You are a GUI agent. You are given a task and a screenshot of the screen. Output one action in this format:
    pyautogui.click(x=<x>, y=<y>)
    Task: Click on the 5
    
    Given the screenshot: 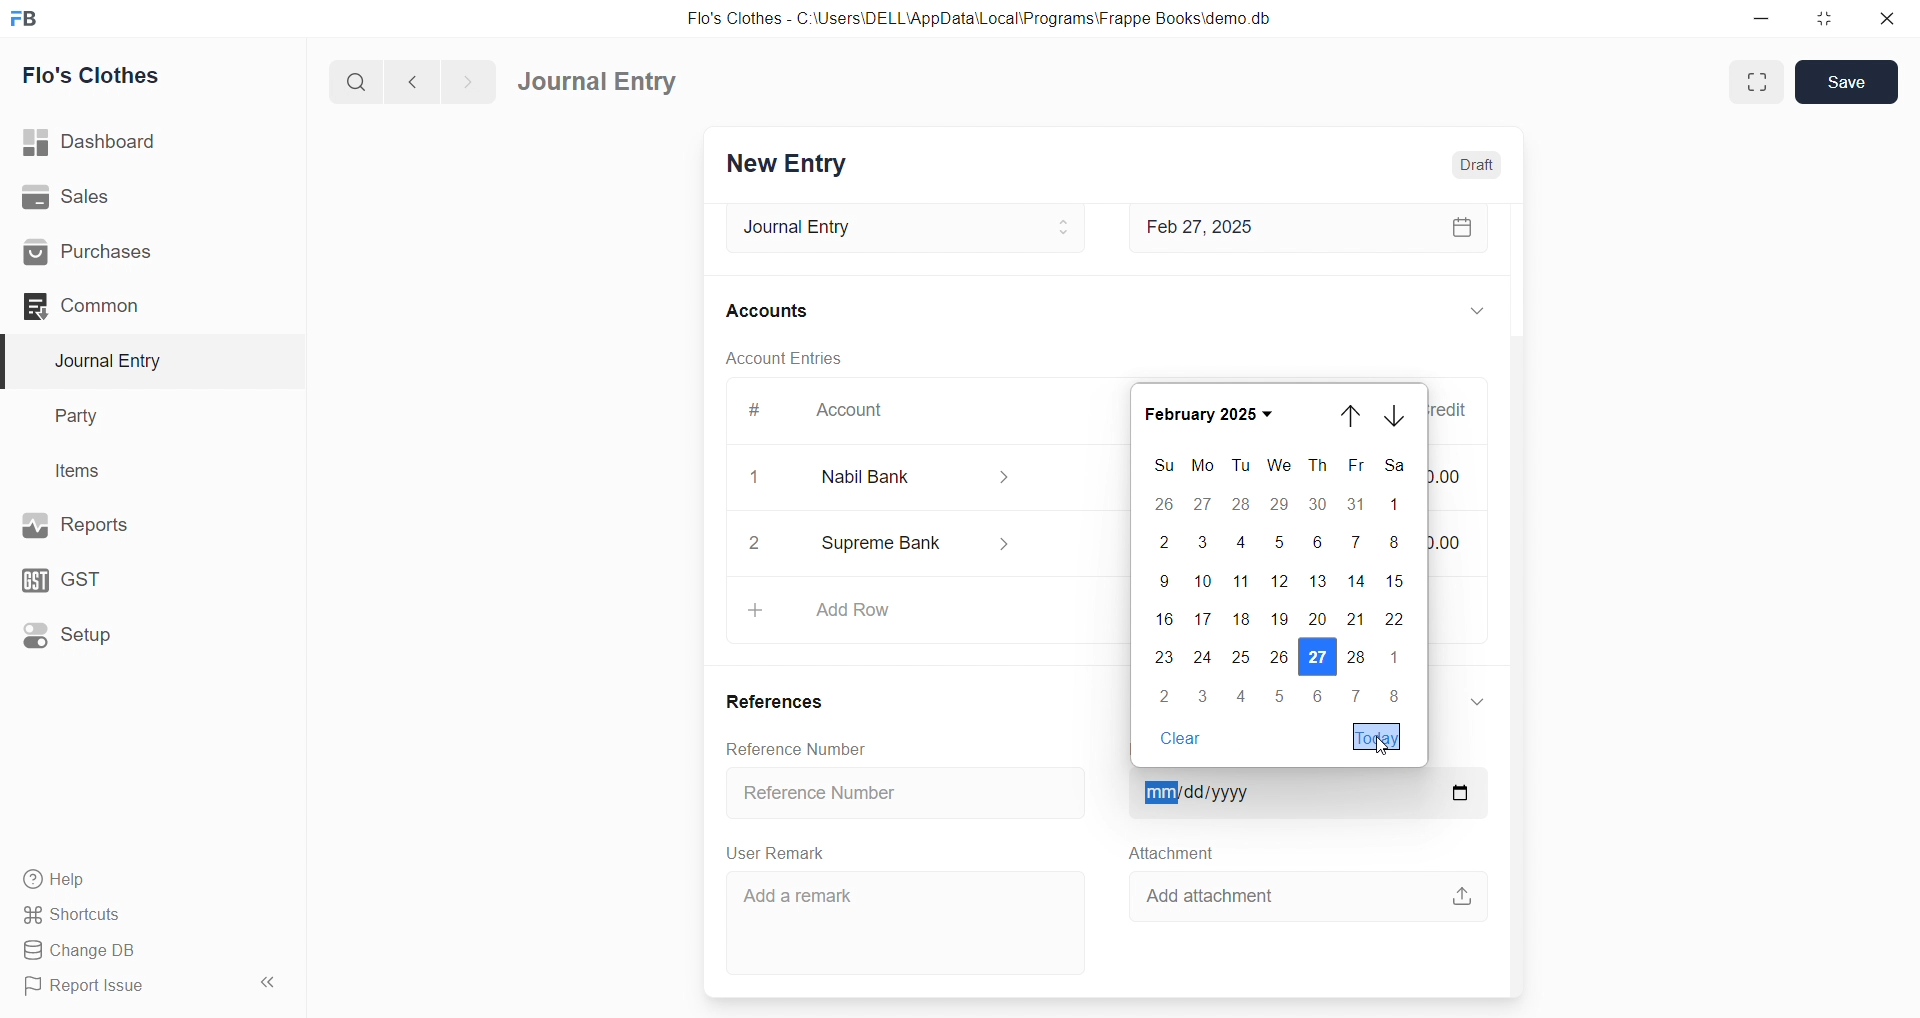 What is the action you would take?
    pyautogui.click(x=1282, y=694)
    